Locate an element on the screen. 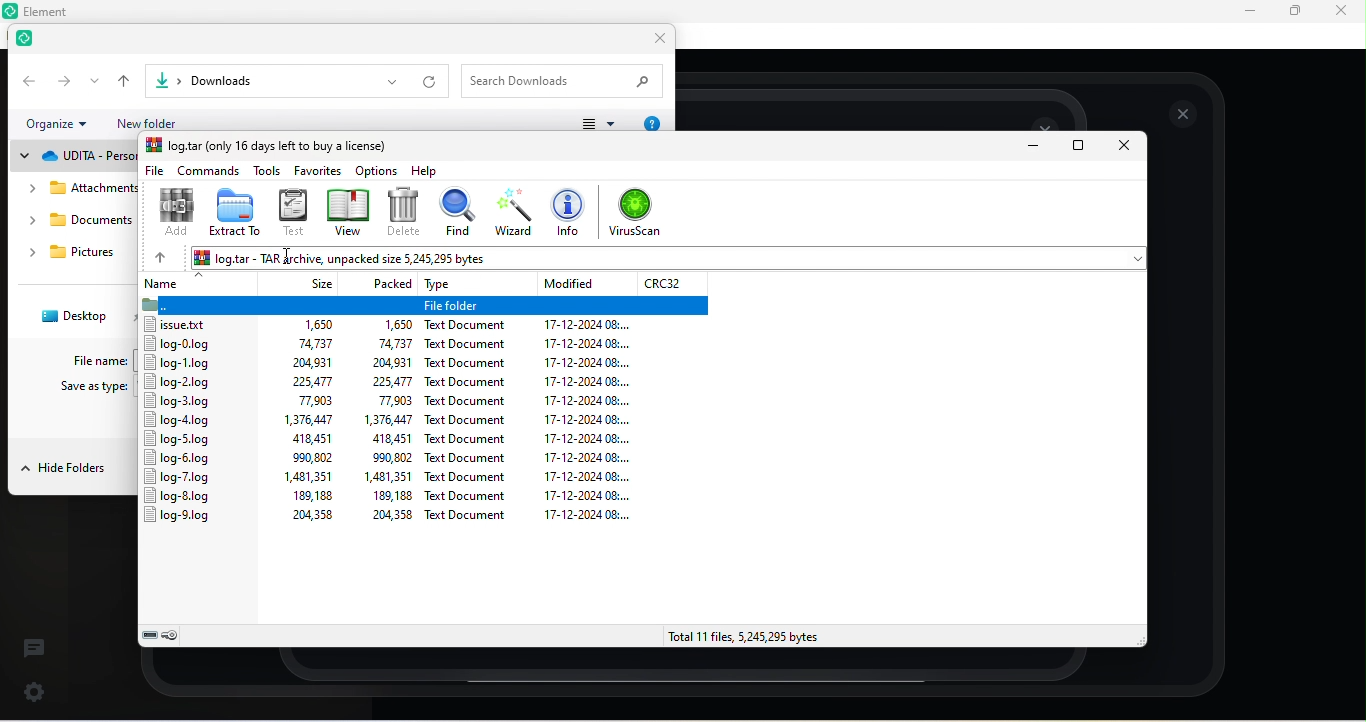 The width and height of the screenshot is (1366, 722). element is located at coordinates (30, 41).